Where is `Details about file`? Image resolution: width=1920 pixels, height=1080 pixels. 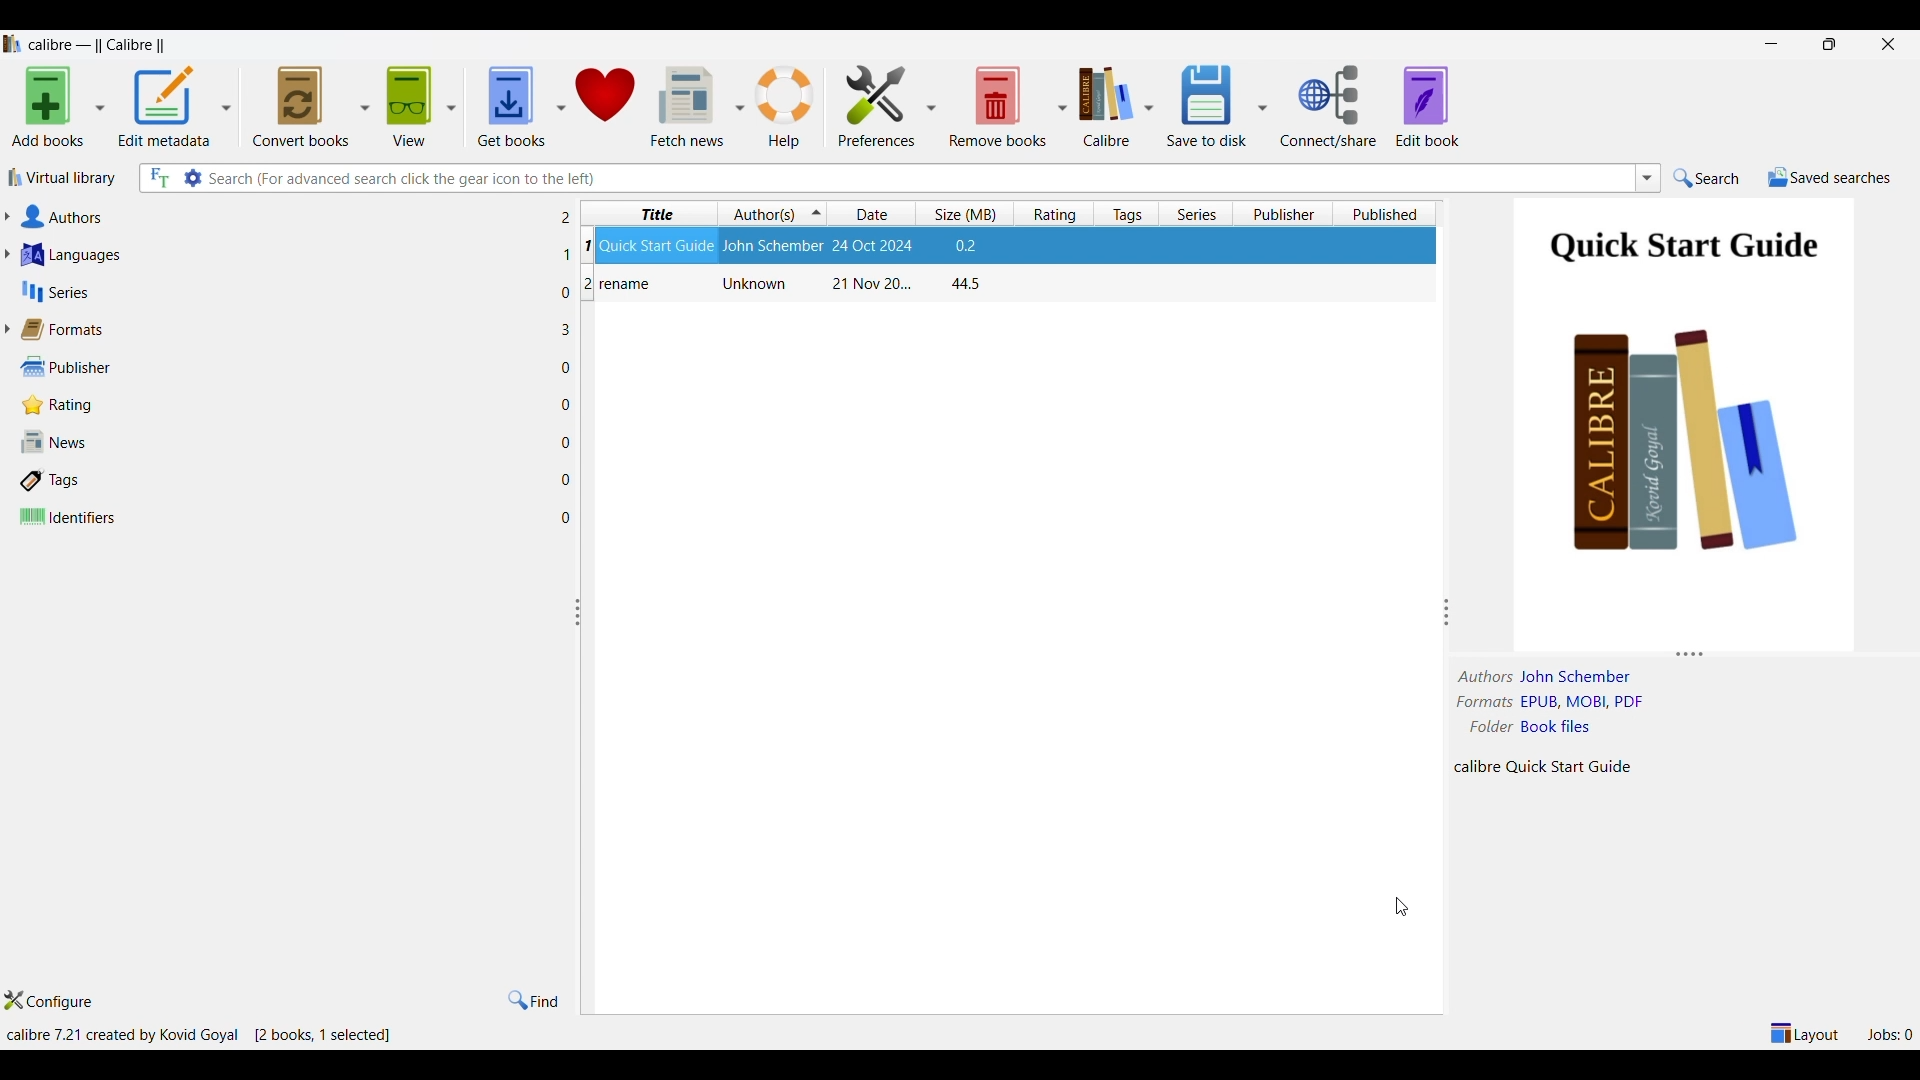
Details about file is located at coordinates (1546, 767).